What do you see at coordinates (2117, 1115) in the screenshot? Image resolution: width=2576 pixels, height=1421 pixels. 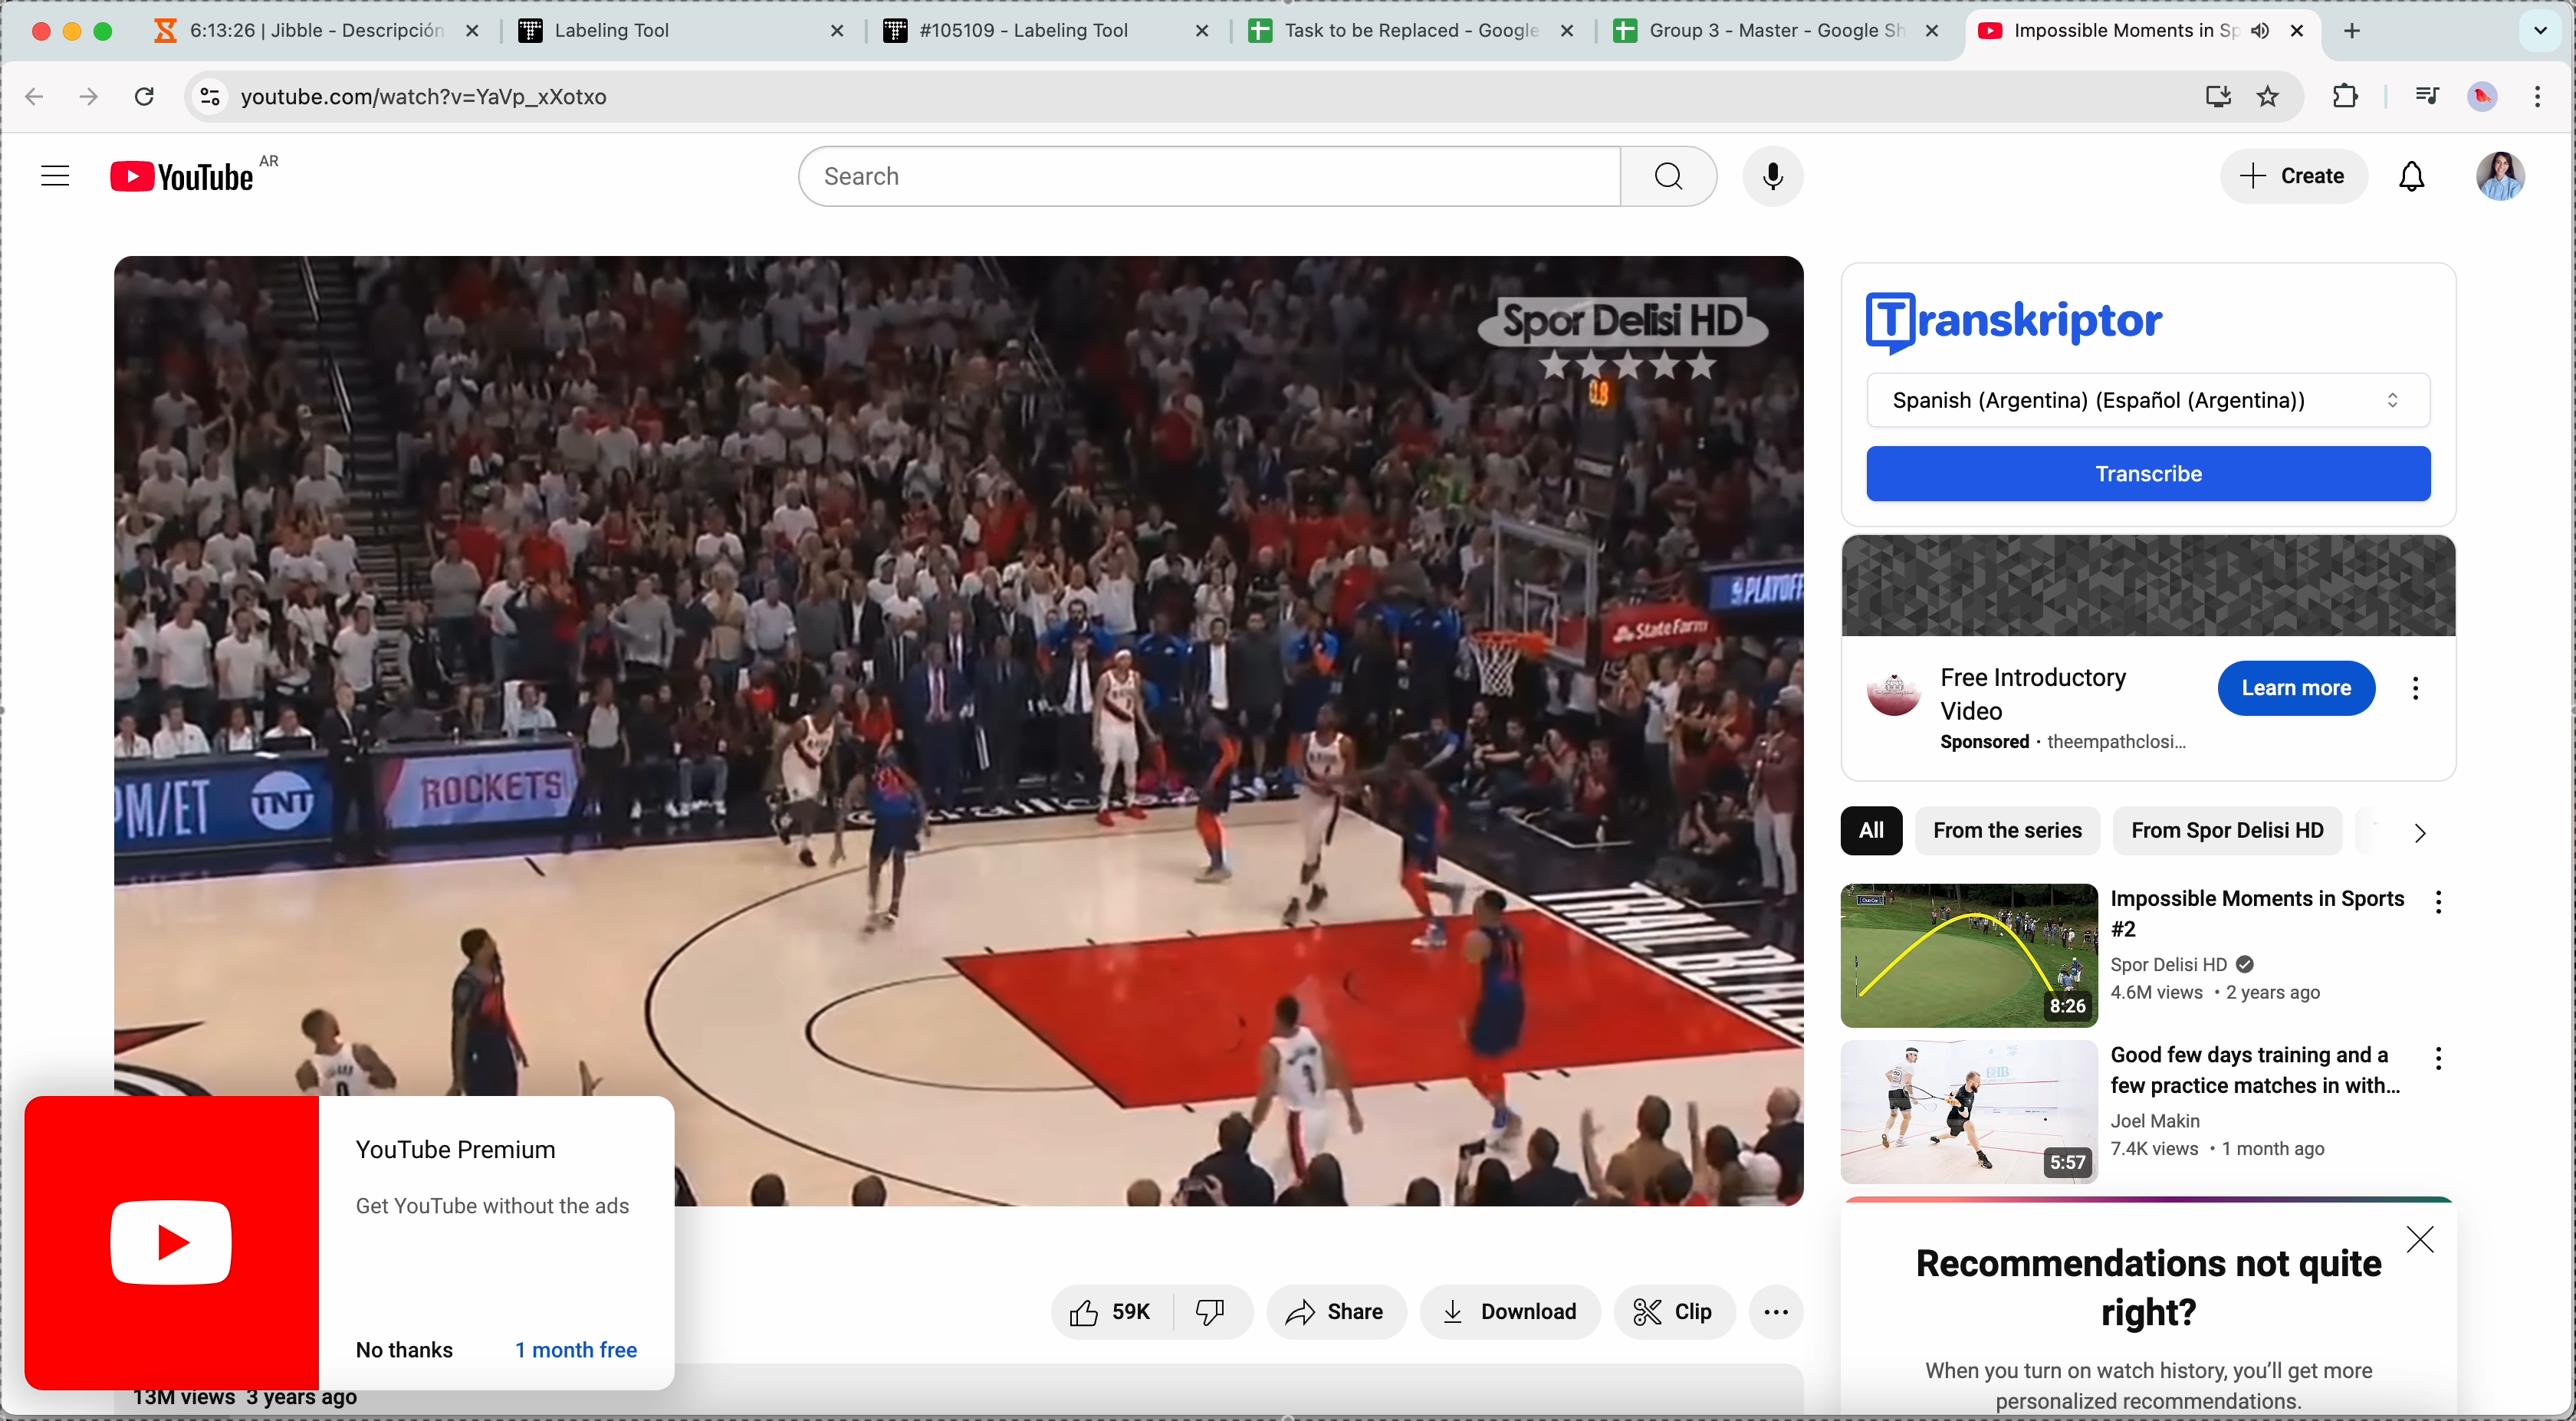 I see `video` at bounding box center [2117, 1115].